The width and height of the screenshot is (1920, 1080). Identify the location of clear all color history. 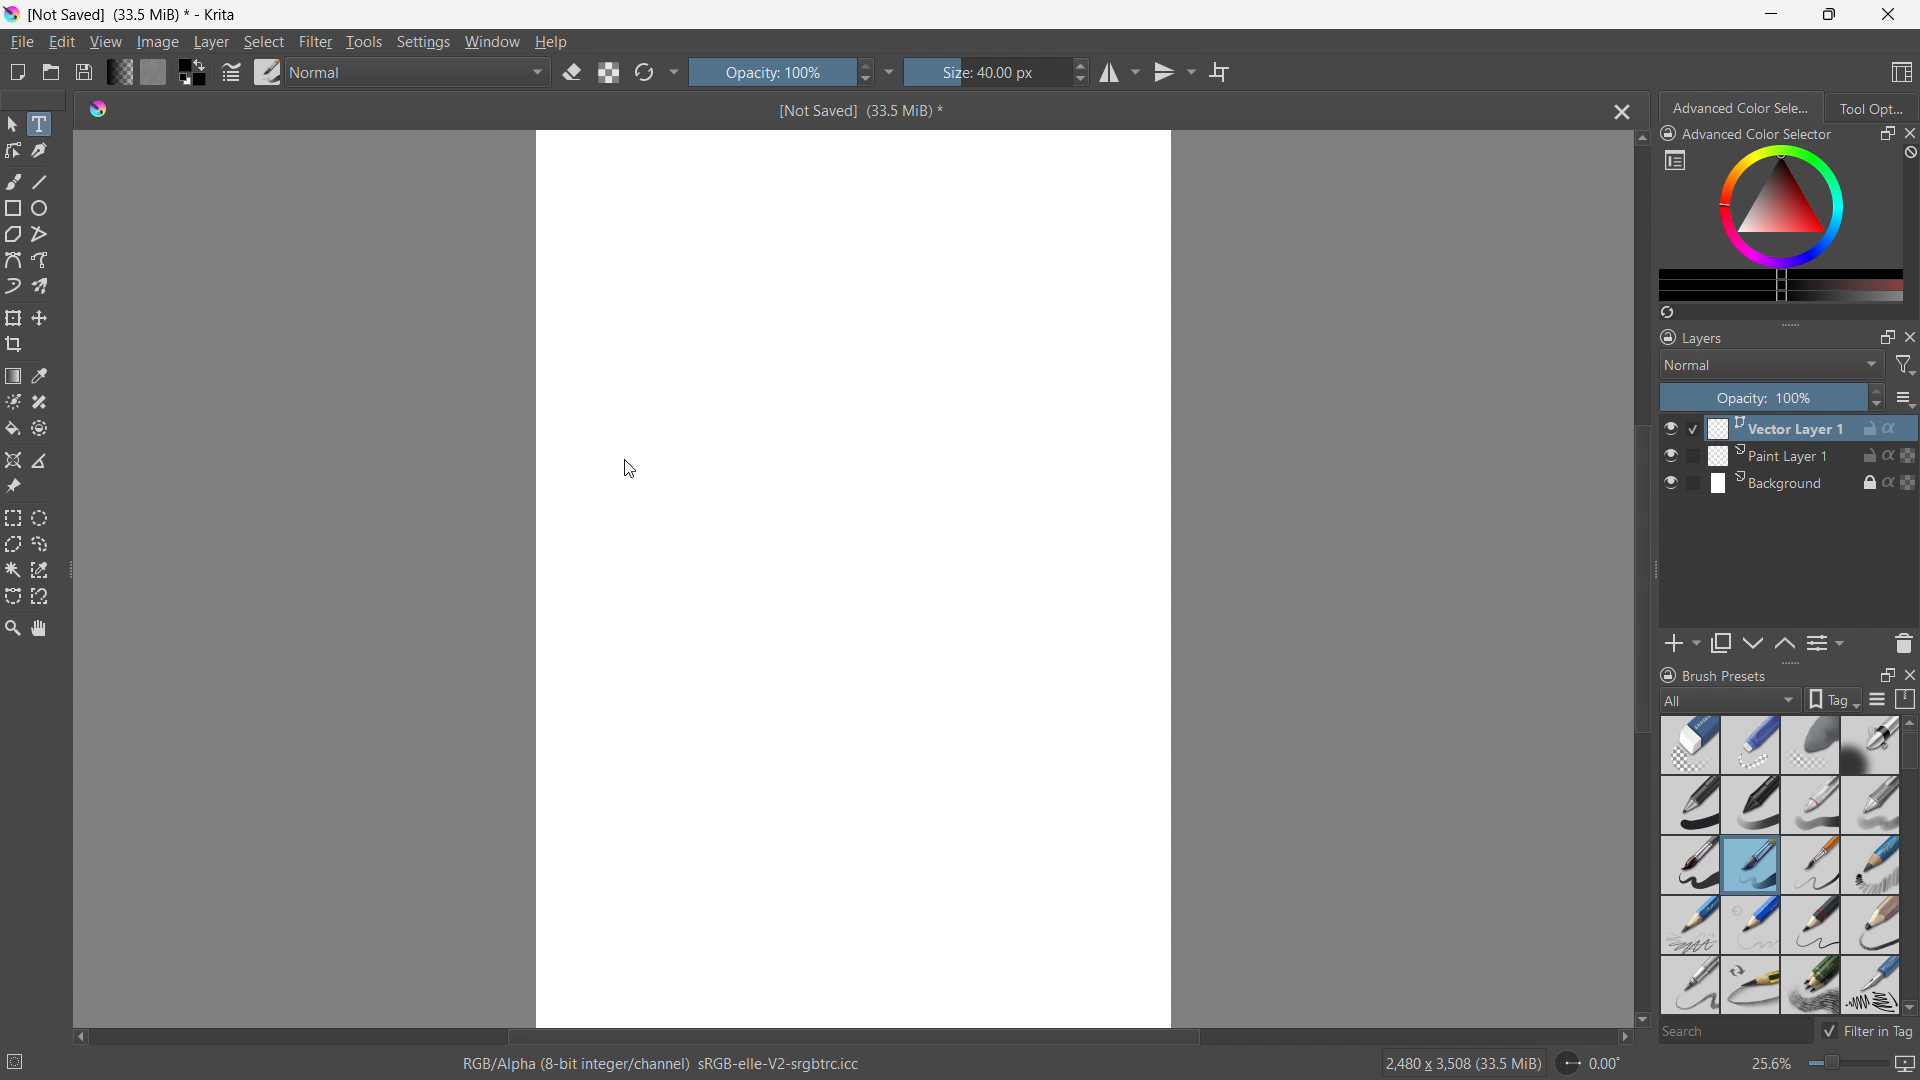
(1908, 153).